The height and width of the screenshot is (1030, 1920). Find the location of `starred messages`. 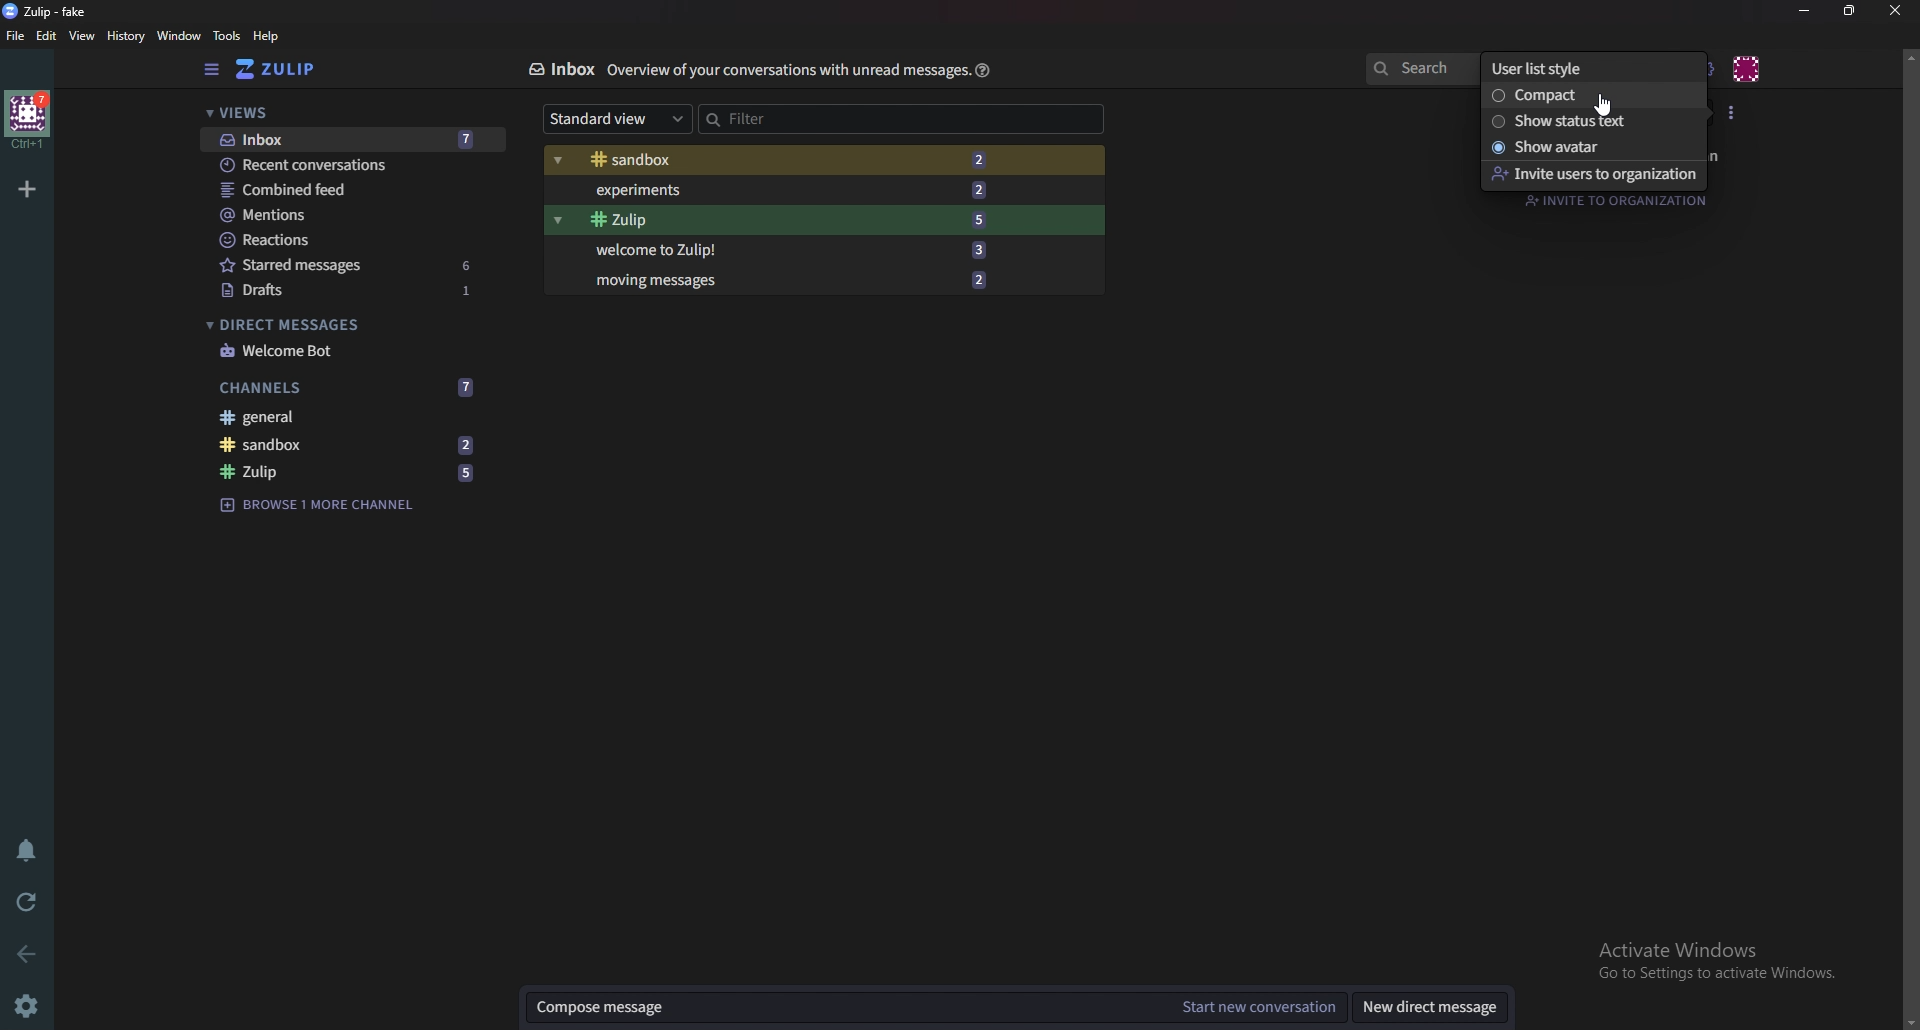

starred messages is located at coordinates (347, 264).